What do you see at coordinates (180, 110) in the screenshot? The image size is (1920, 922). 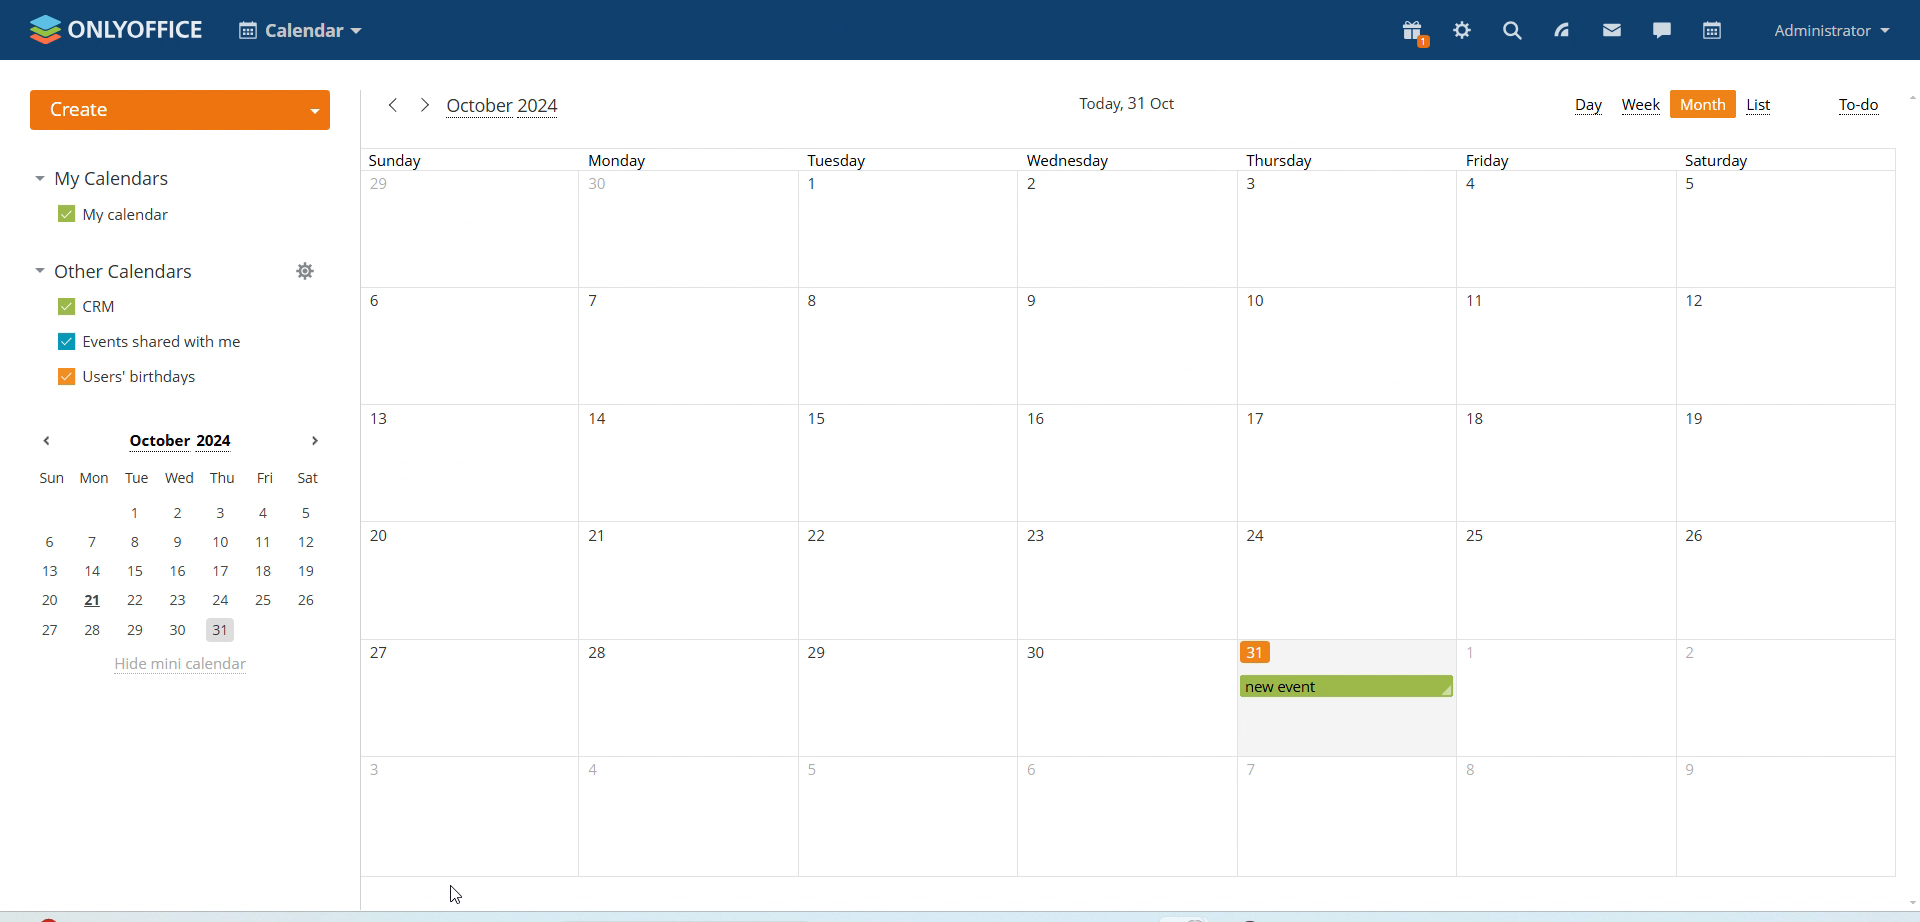 I see `create` at bounding box center [180, 110].